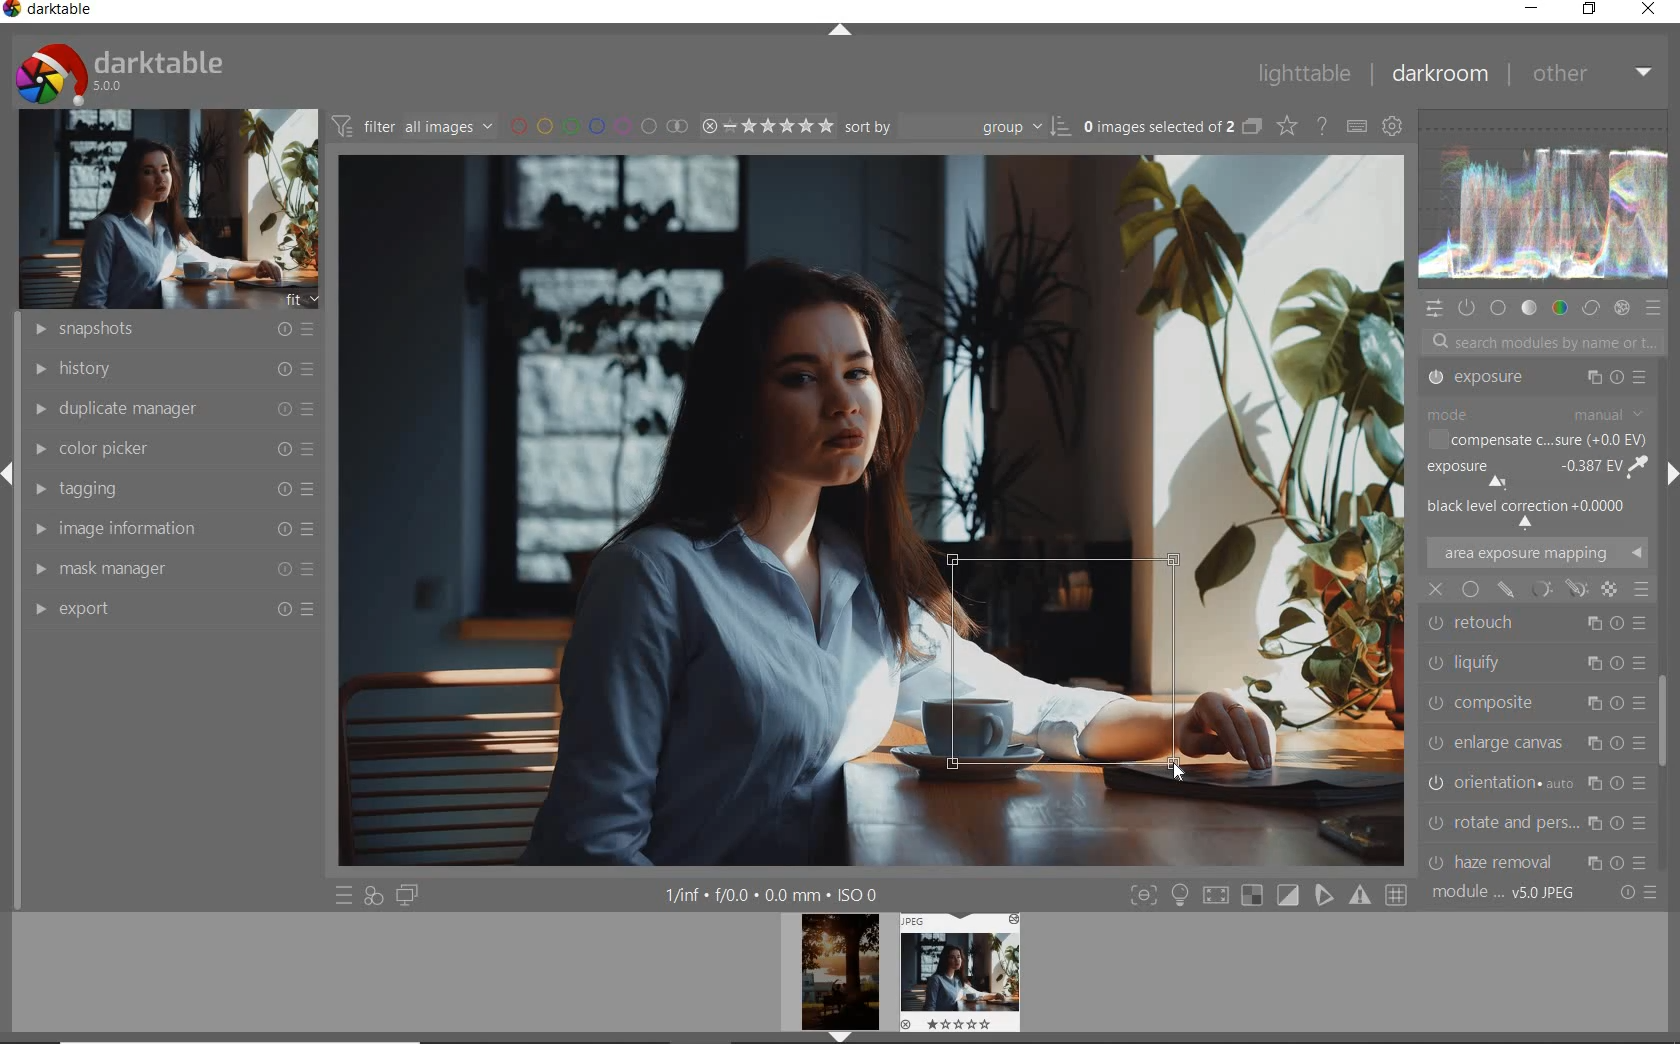  What do you see at coordinates (958, 972) in the screenshot?
I see `IMAGE PREVIEW` at bounding box center [958, 972].